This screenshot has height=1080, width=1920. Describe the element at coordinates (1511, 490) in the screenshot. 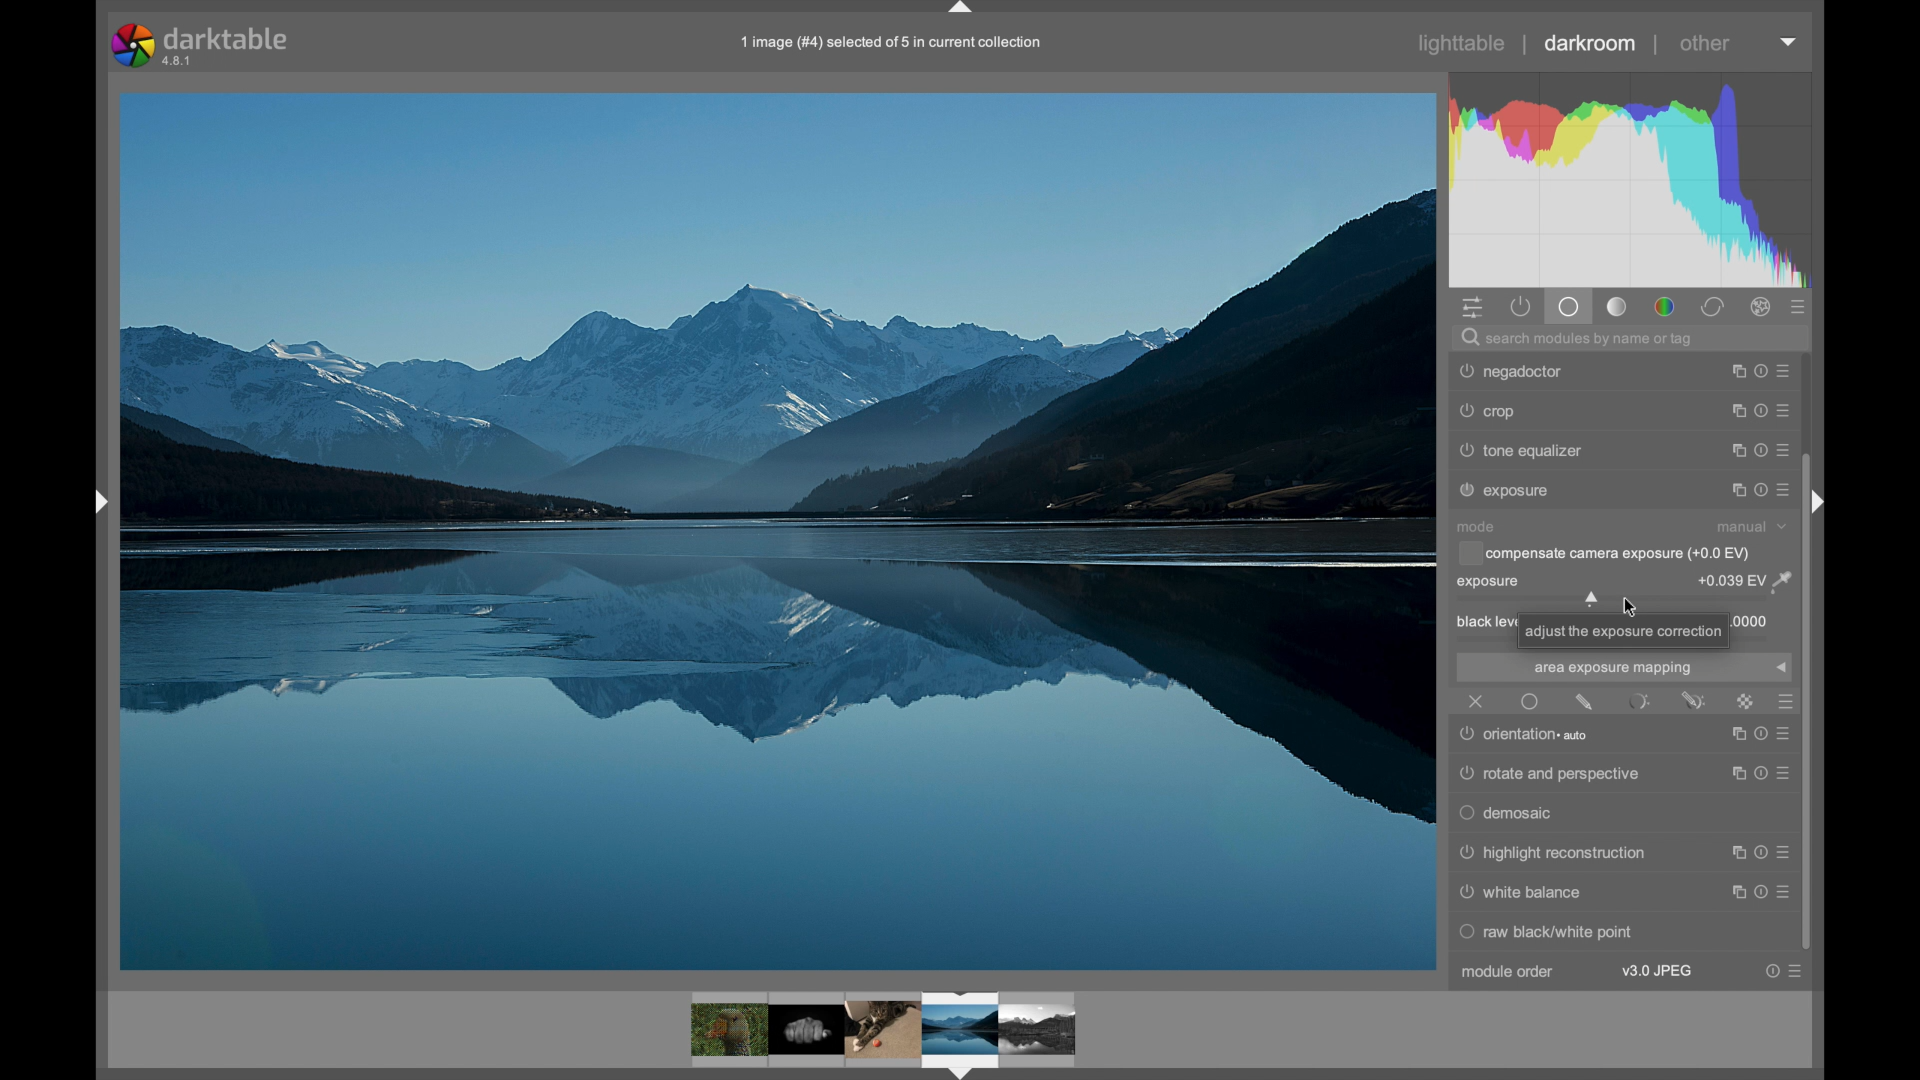

I see `negadoctor` at that location.